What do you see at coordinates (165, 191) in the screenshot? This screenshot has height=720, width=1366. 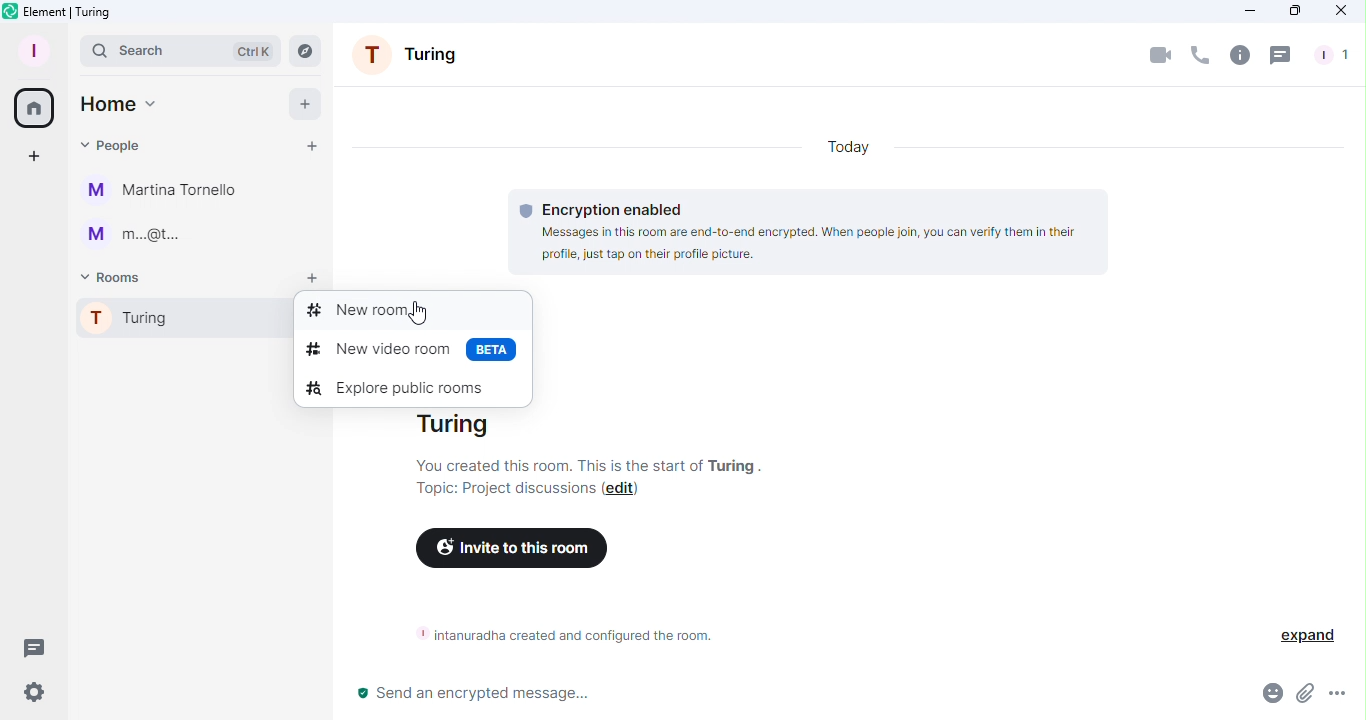 I see `Martina Tornello` at bounding box center [165, 191].